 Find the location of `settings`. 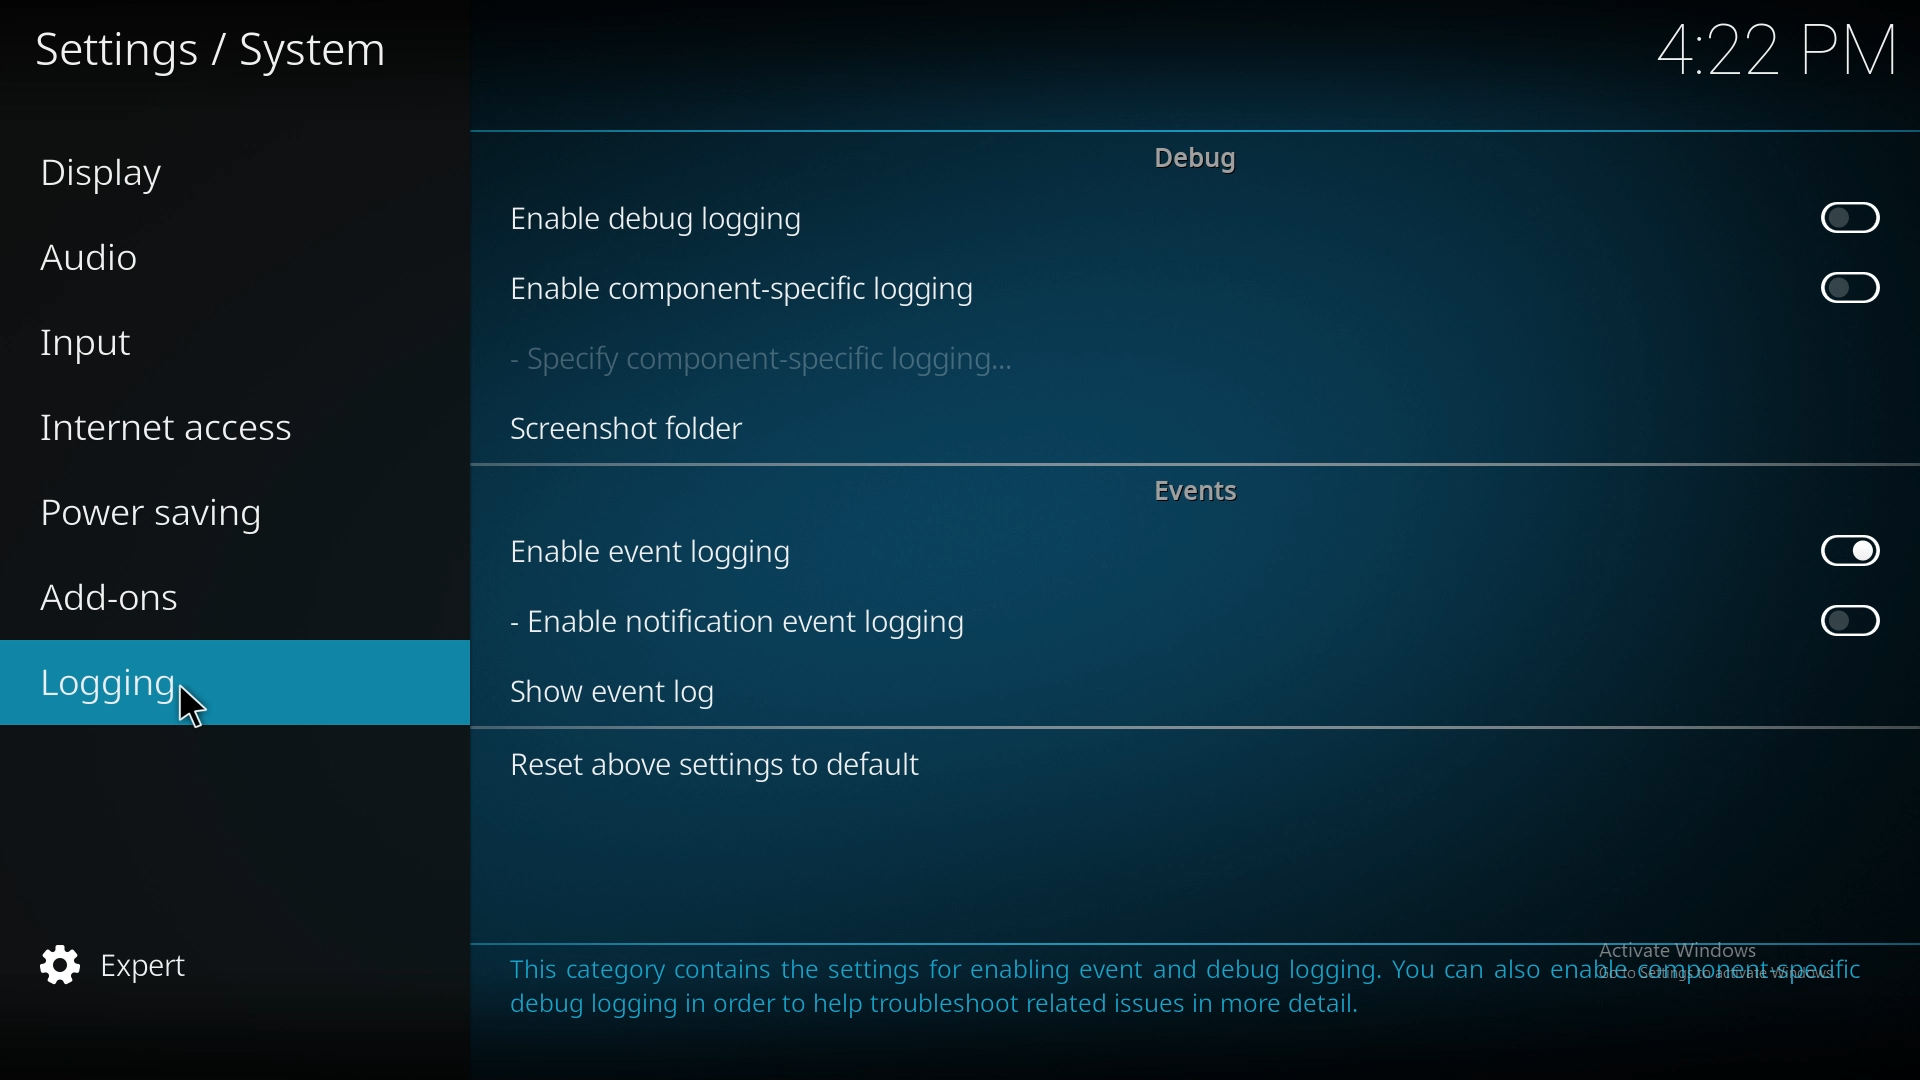

settings is located at coordinates (222, 48).